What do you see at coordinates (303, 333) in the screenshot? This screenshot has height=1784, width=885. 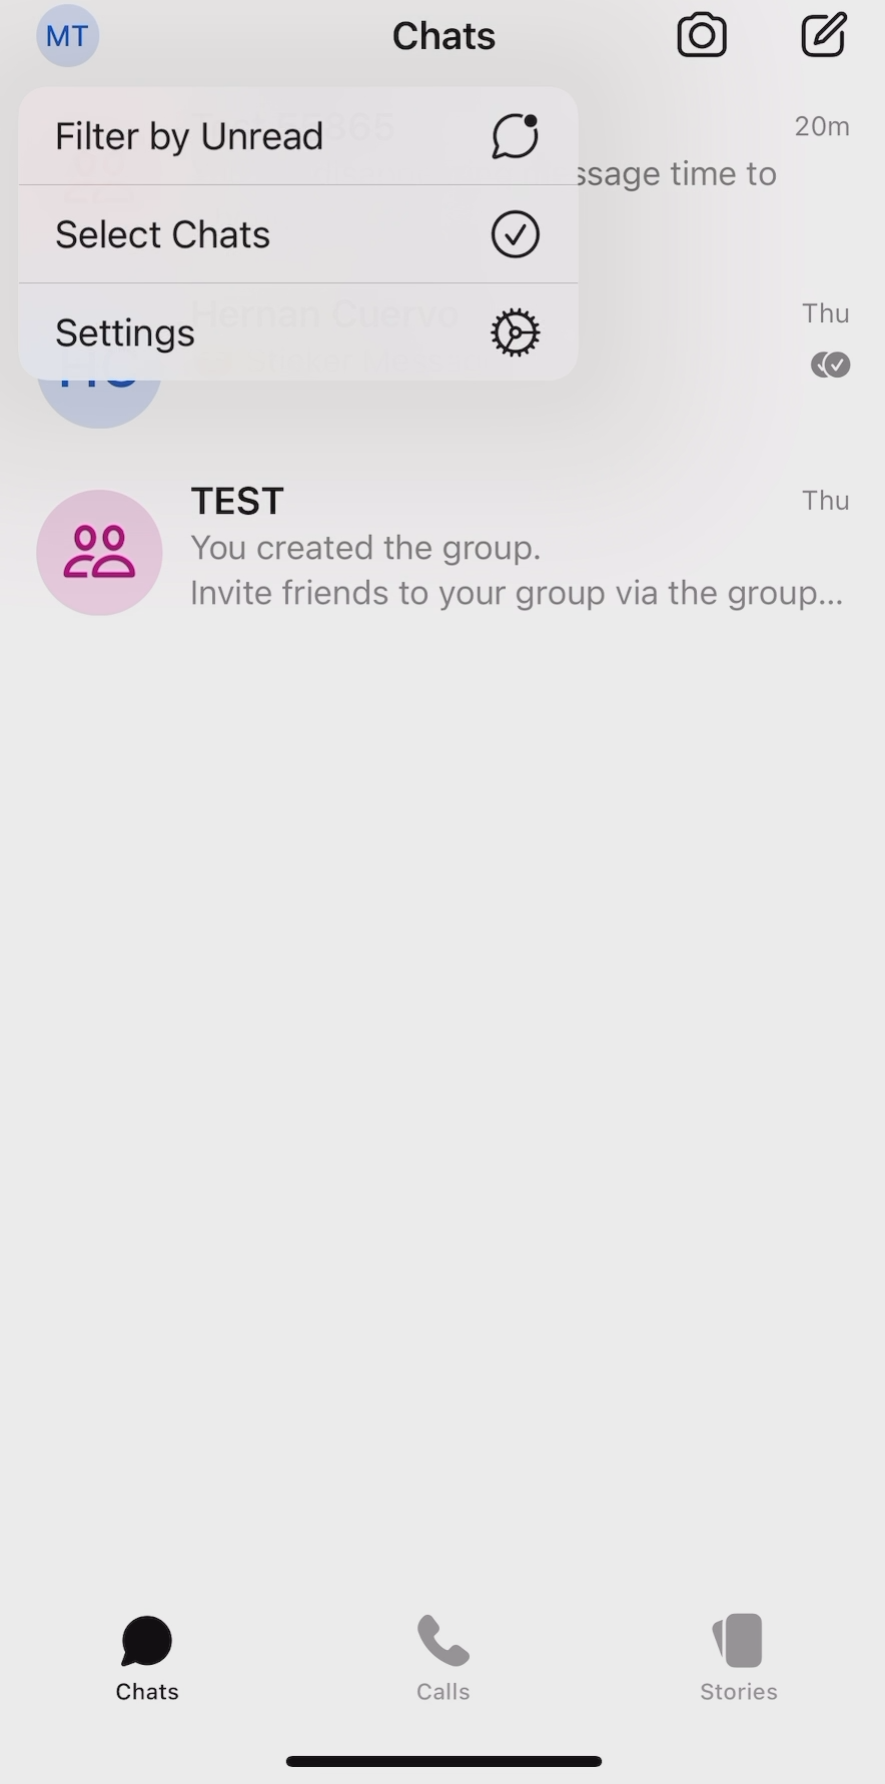 I see `settings` at bounding box center [303, 333].